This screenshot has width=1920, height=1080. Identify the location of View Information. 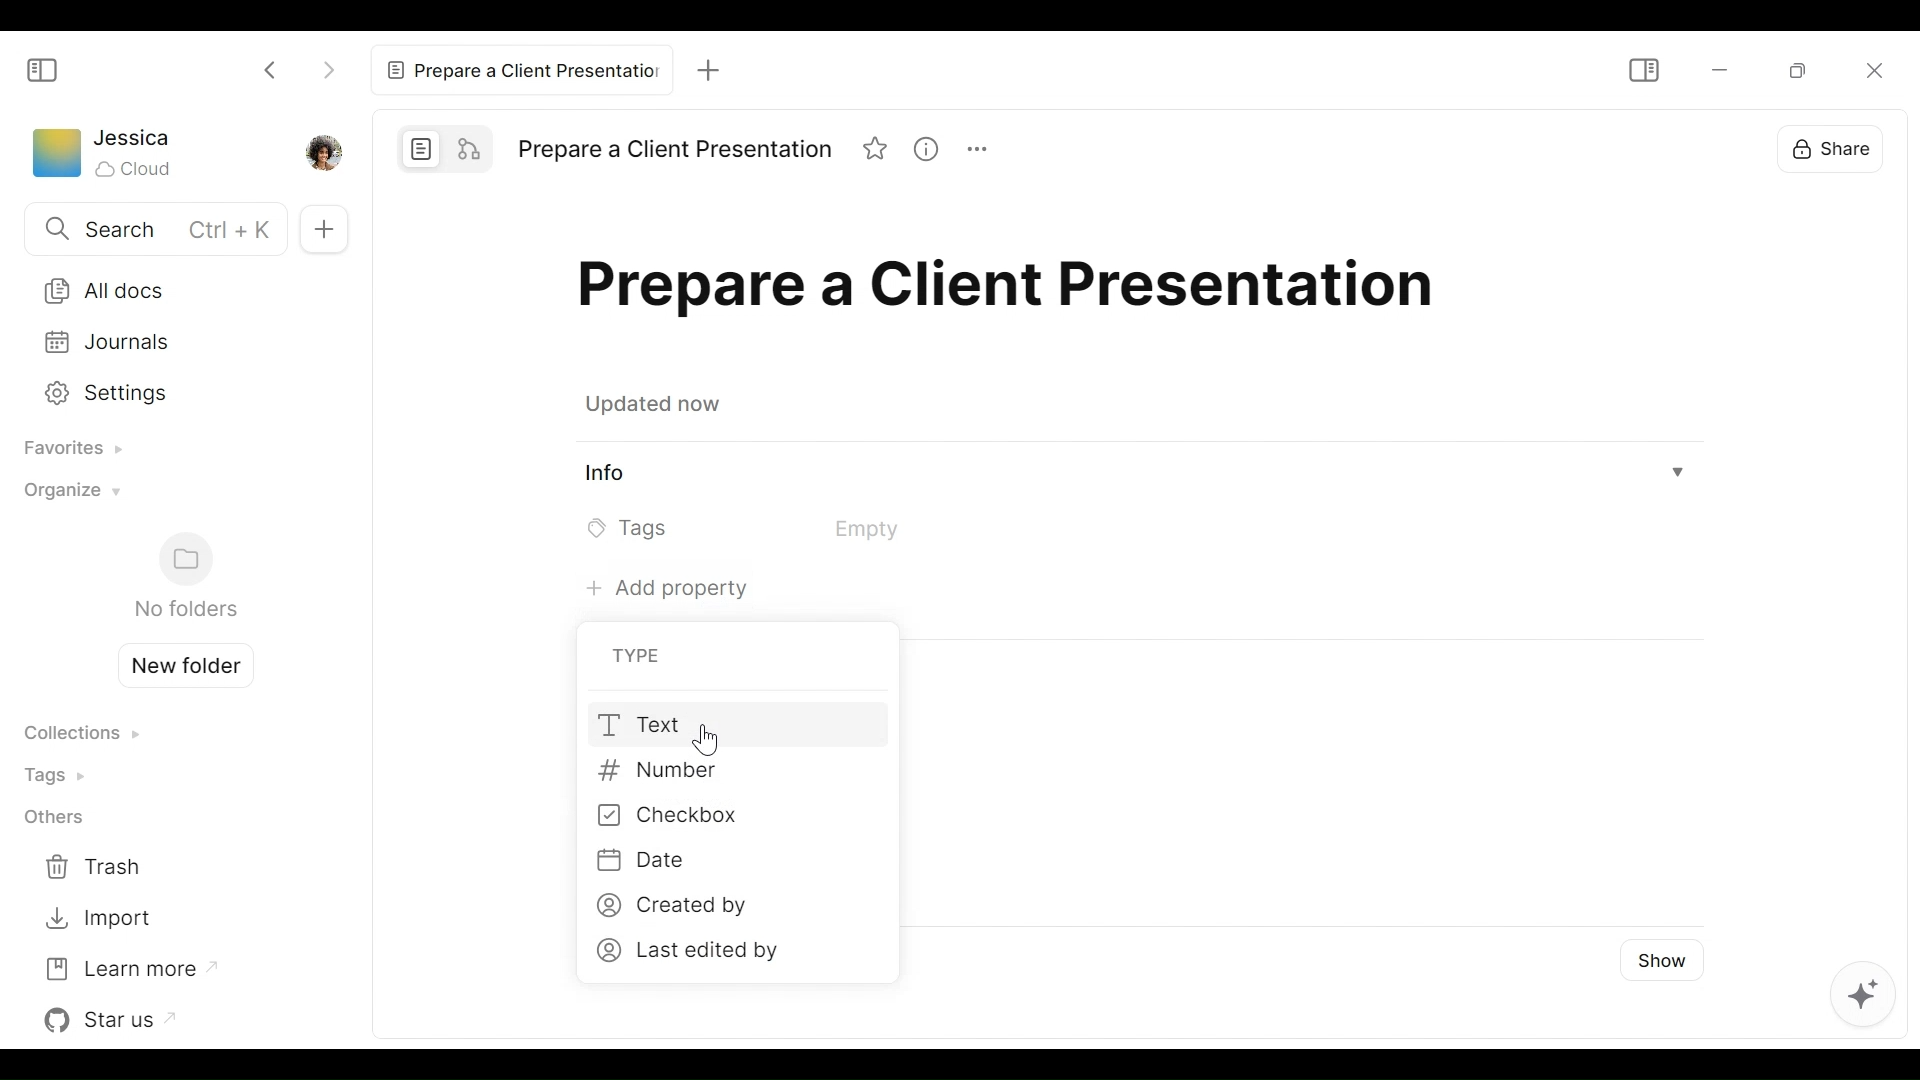
(1136, 475).